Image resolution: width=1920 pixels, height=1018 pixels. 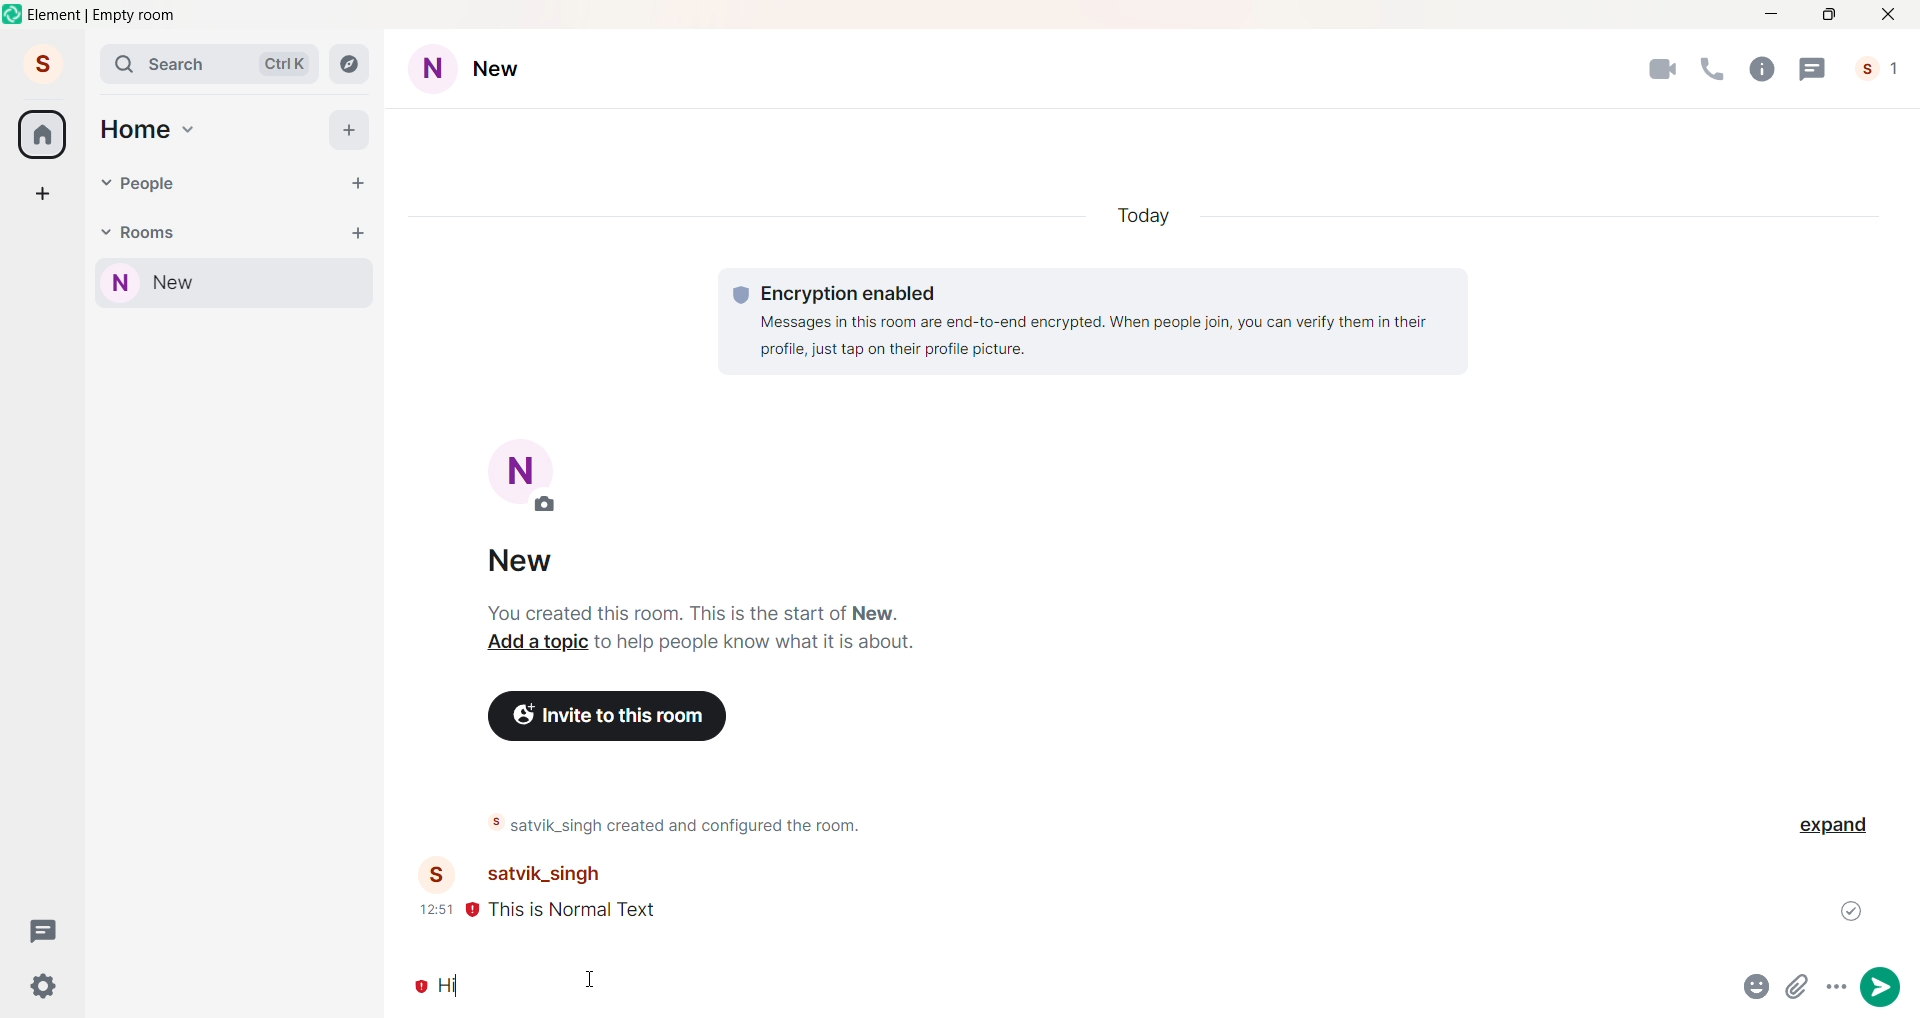 What do you see at coordinates (191, 127) in the screenshot?
I see `Home drop down` at bounding box center [191, 127].